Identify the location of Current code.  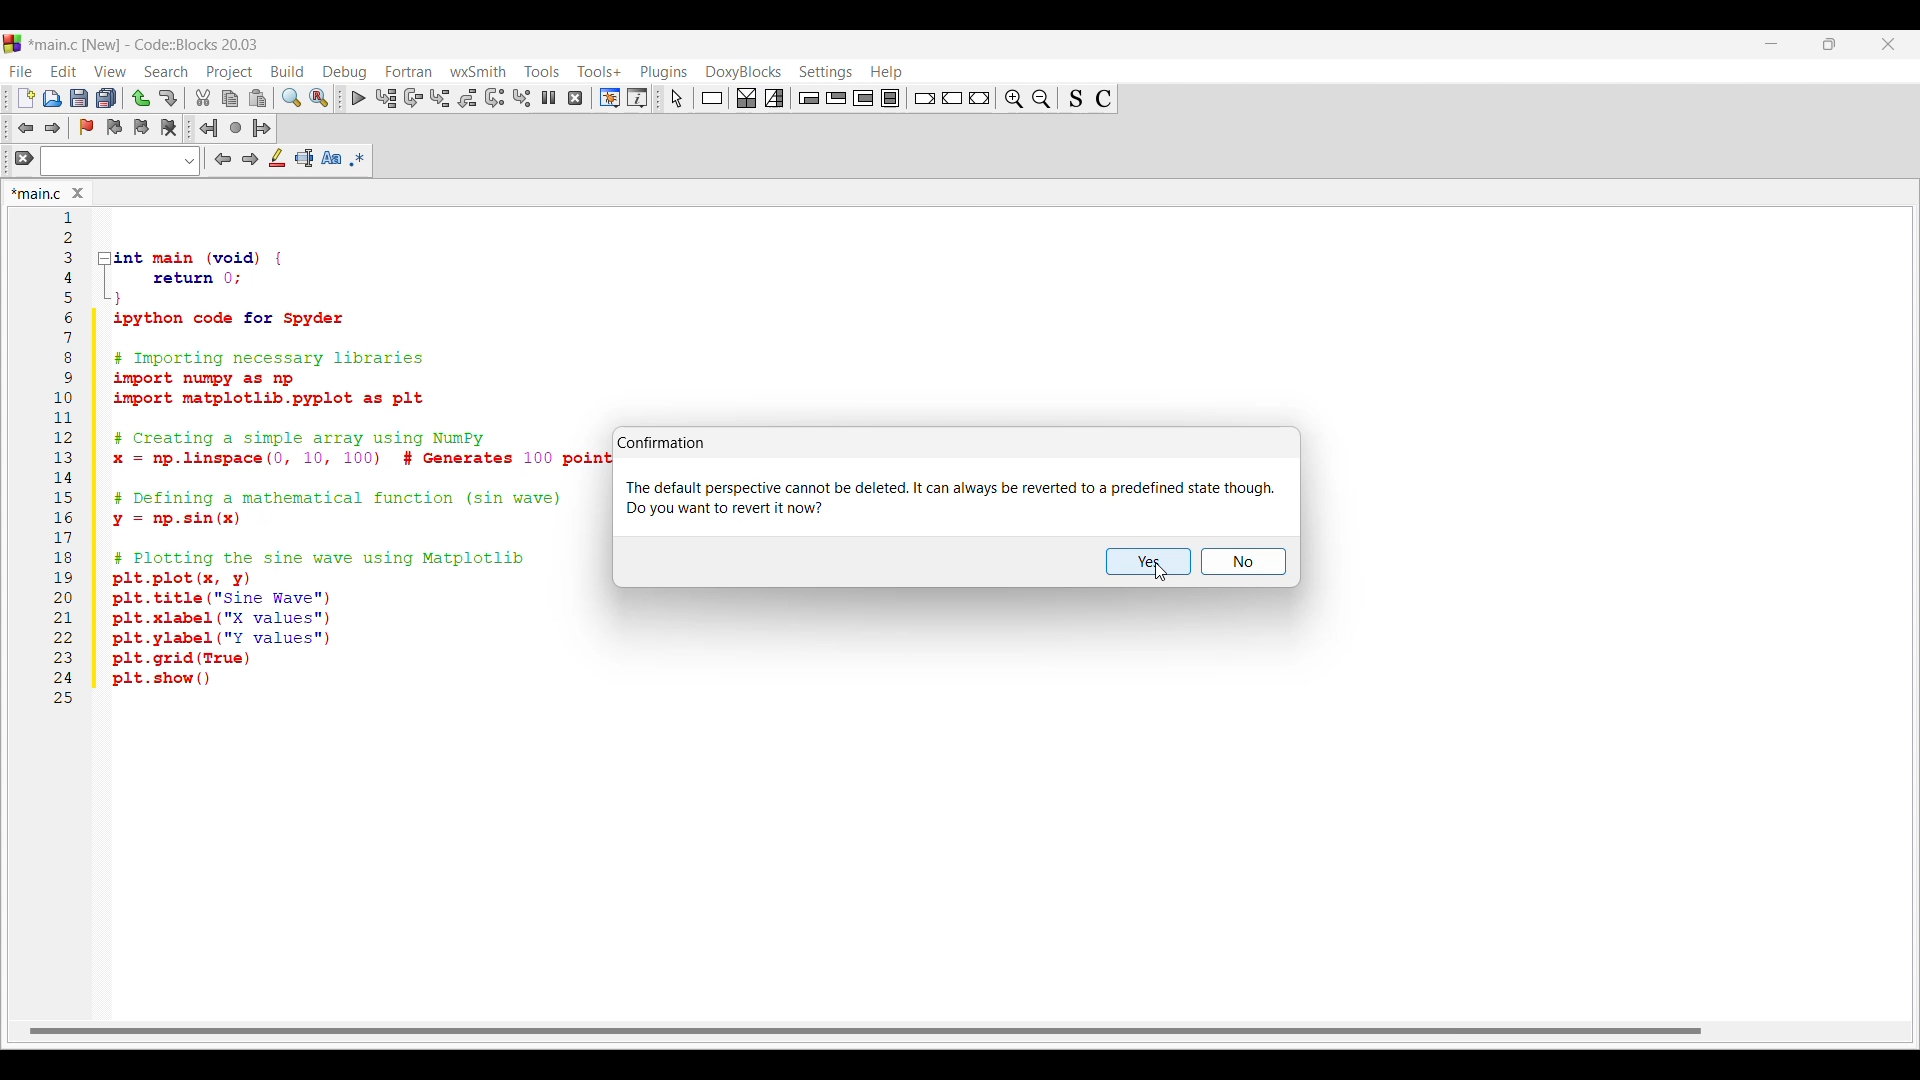
(329, 461).